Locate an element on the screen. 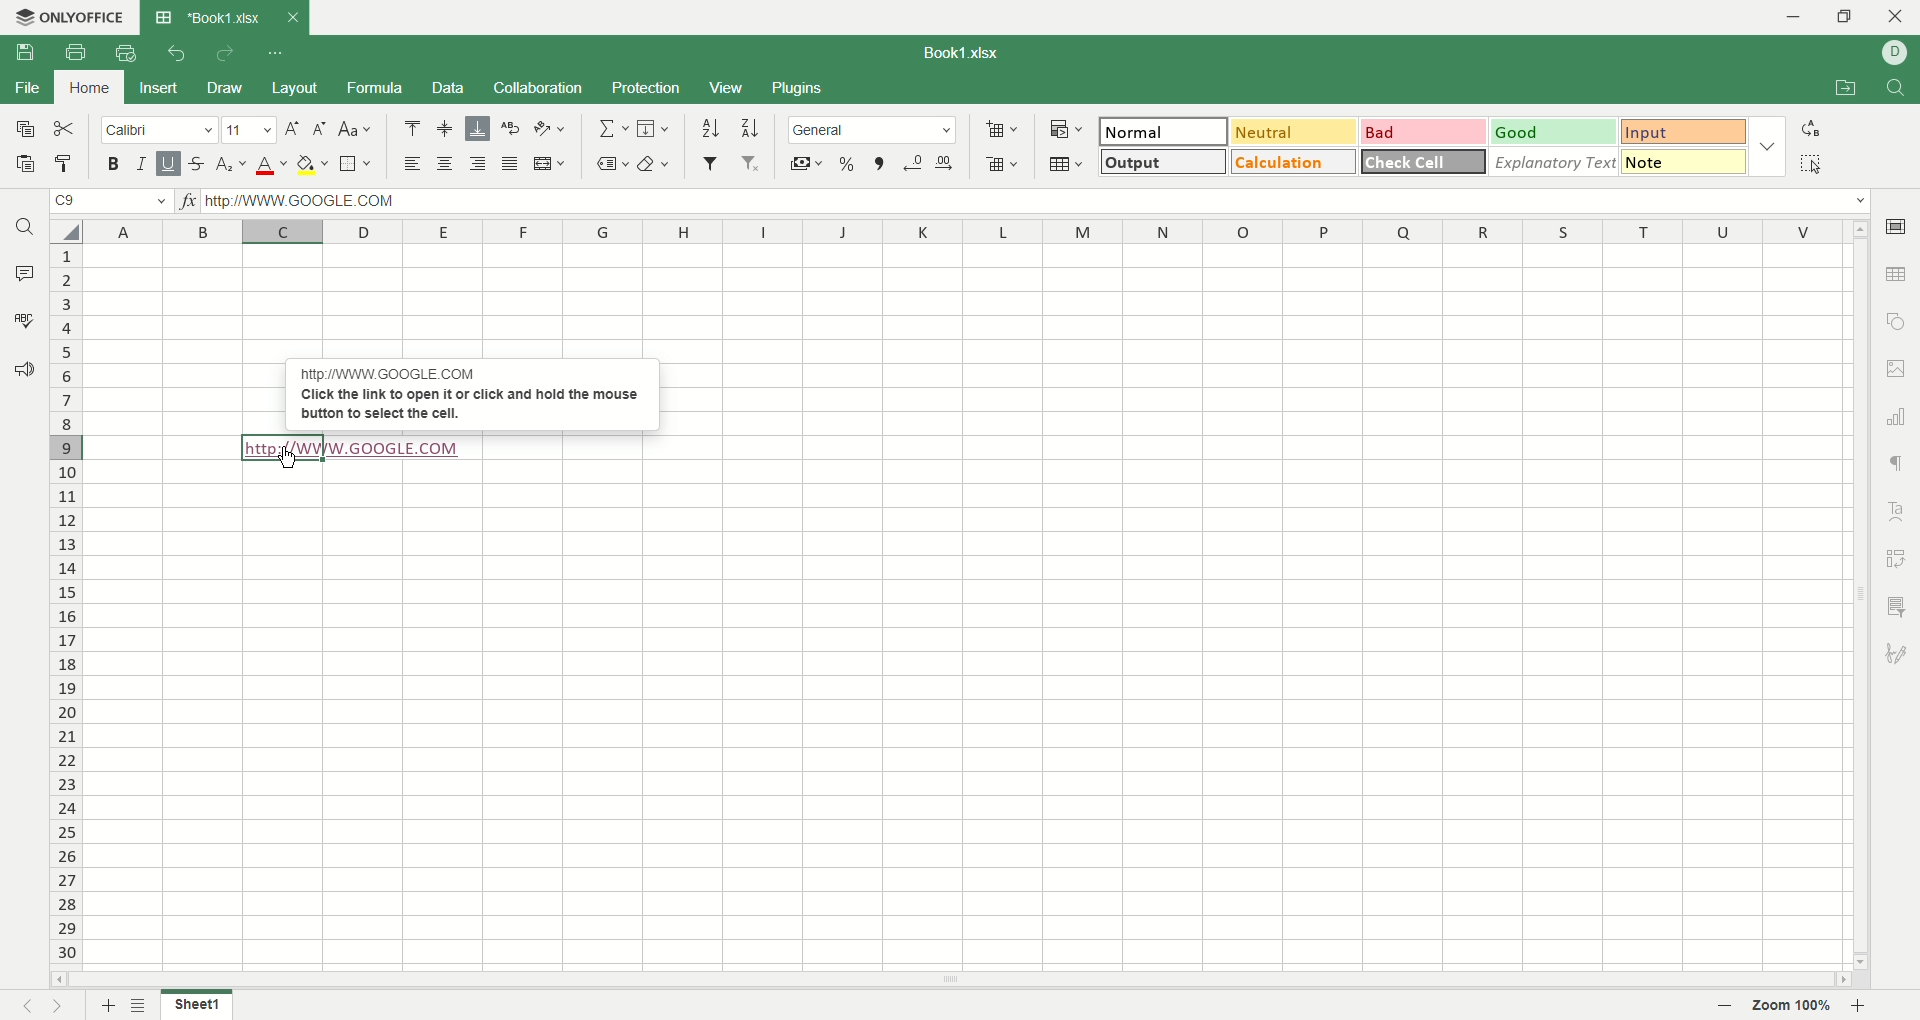 Image resolution: width=1920 pixels, height=1020 pixels. column name is located at coordinates (970, 231).